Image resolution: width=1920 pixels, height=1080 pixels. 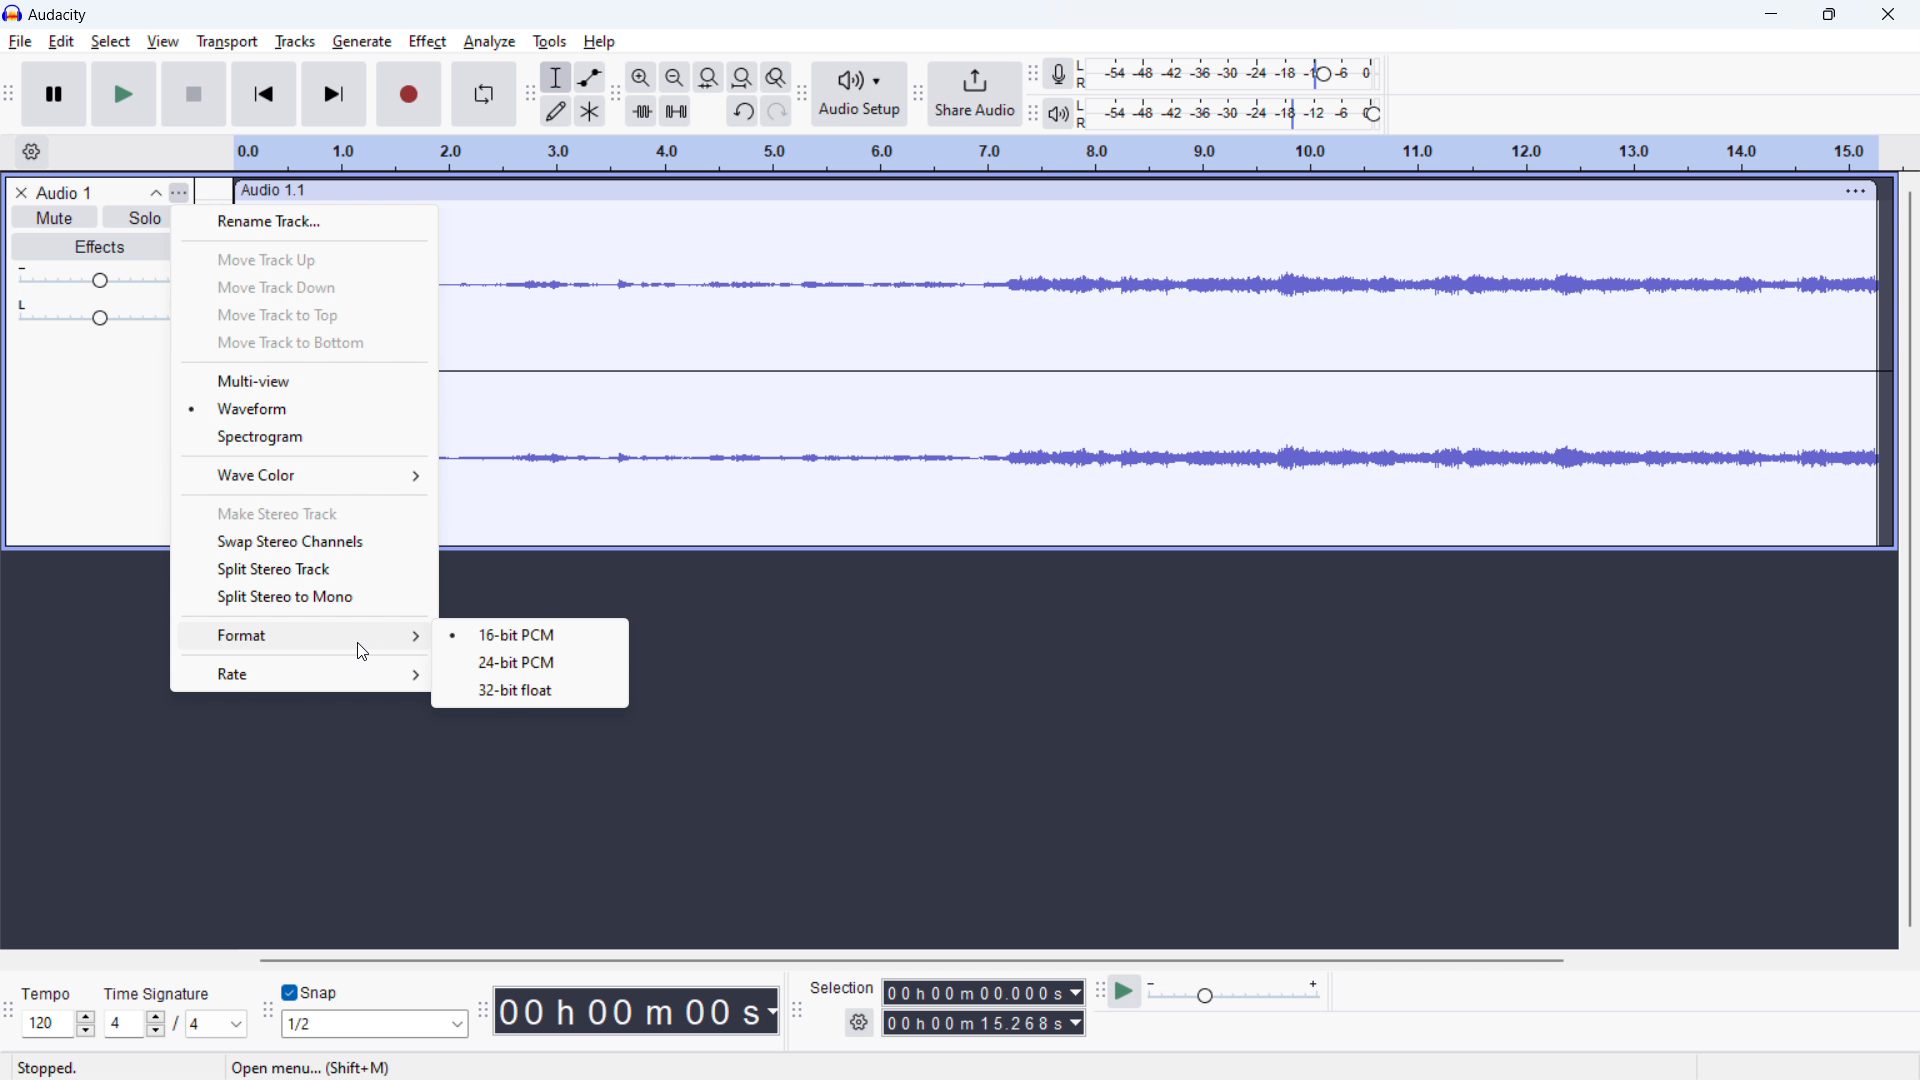 I want to click on set time signature, so click(x=176, y=1024).